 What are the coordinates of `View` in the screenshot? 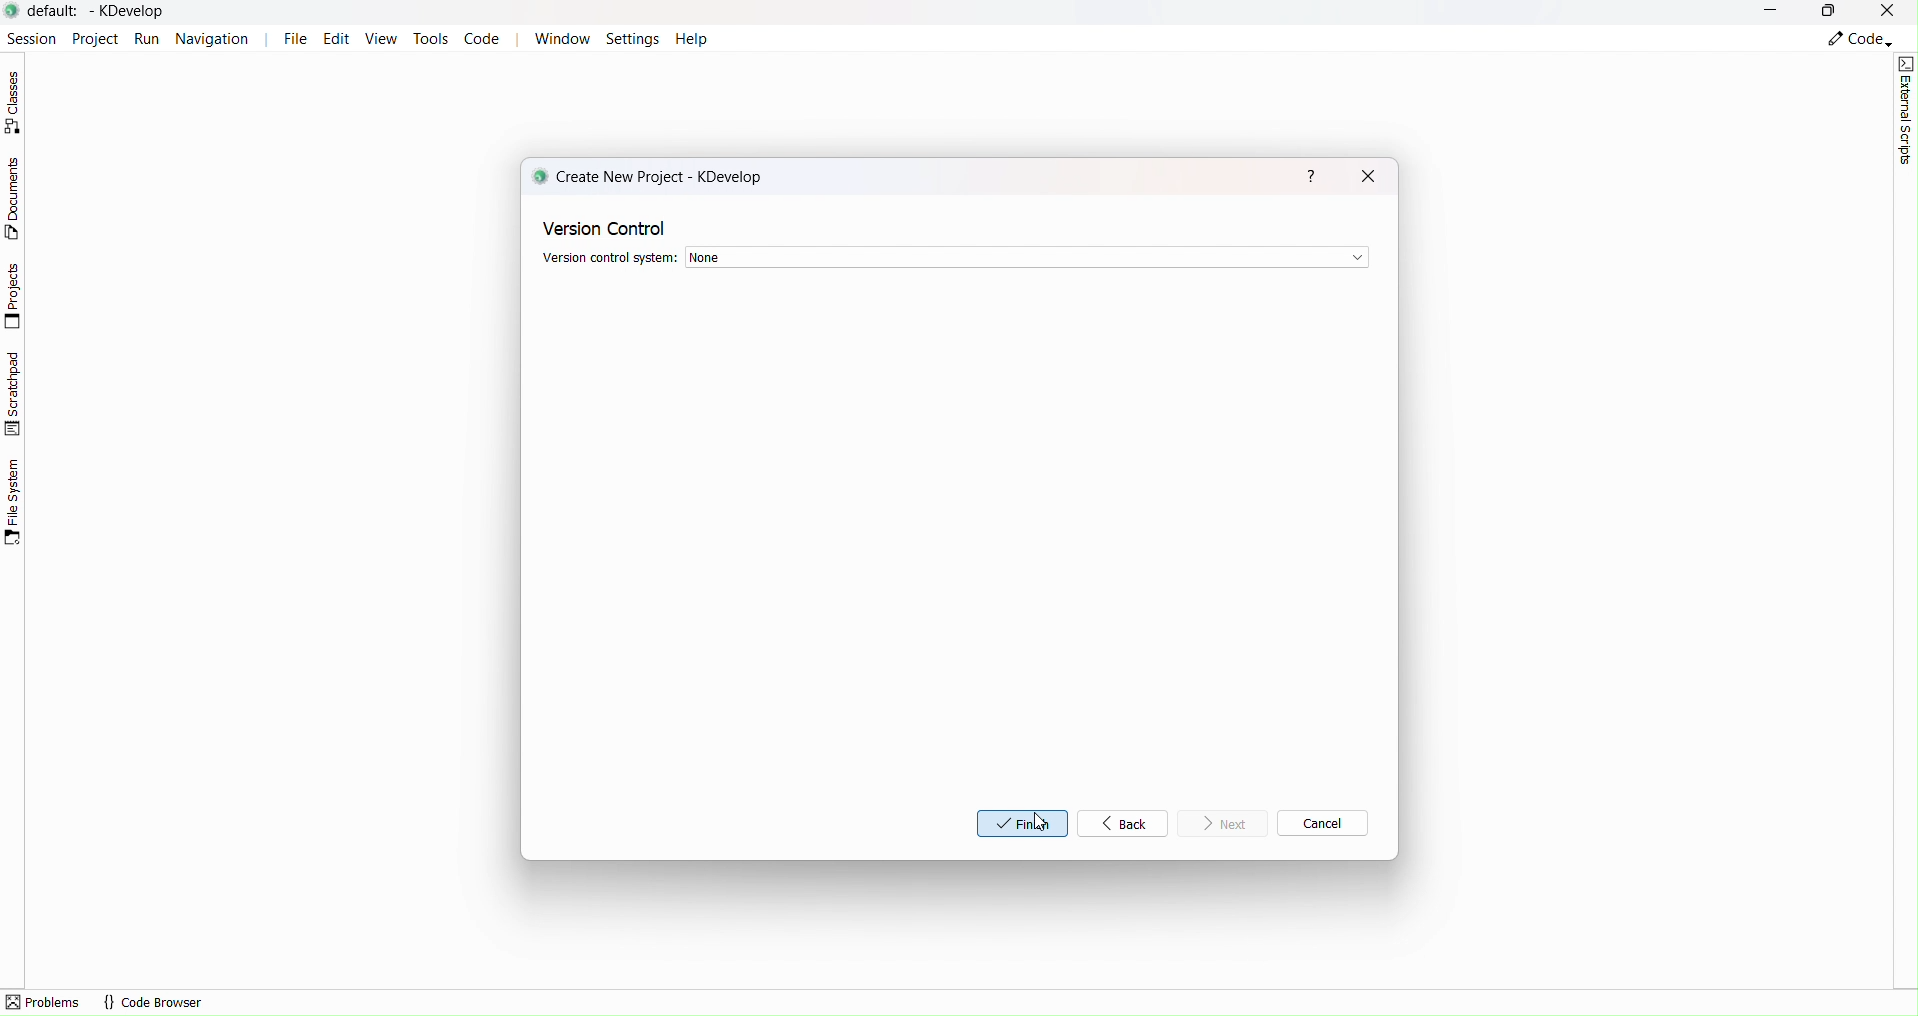 It's located at (385, 41).